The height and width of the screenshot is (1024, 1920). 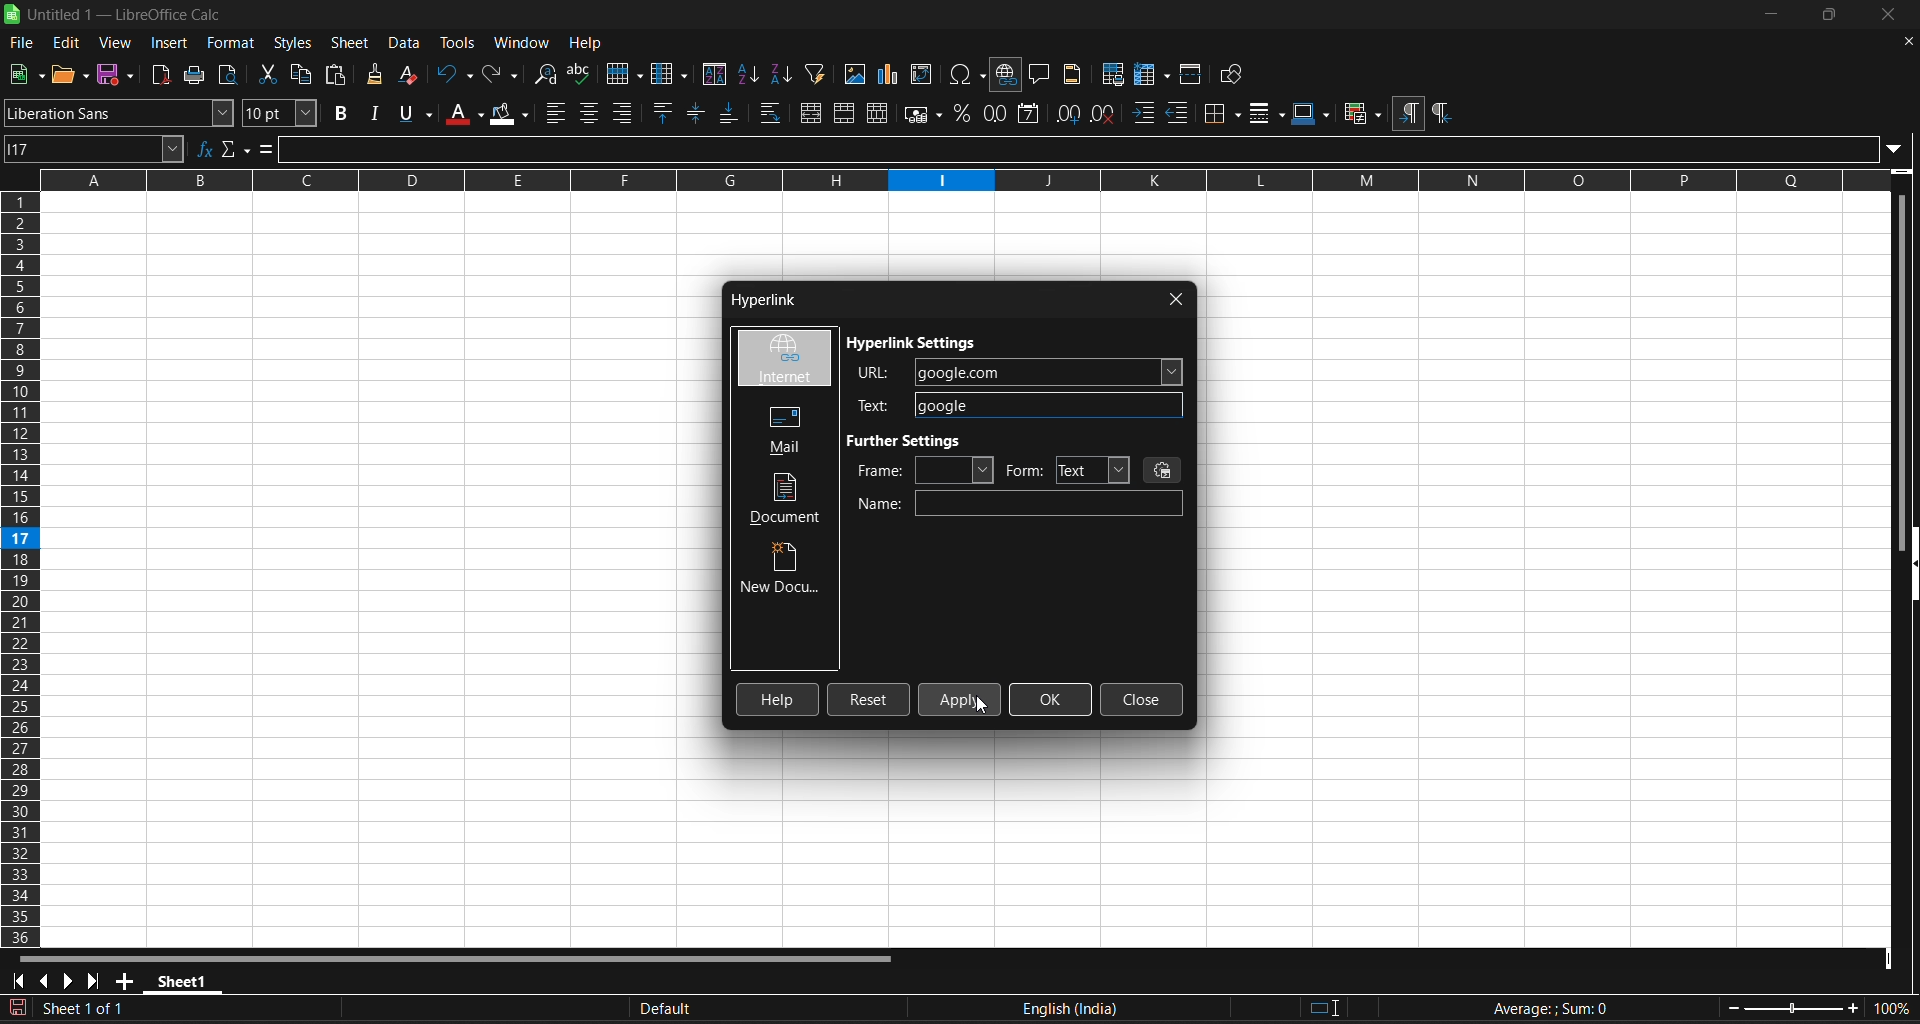 I want to click on scroll to last sheet , so click(x=93, y=982).